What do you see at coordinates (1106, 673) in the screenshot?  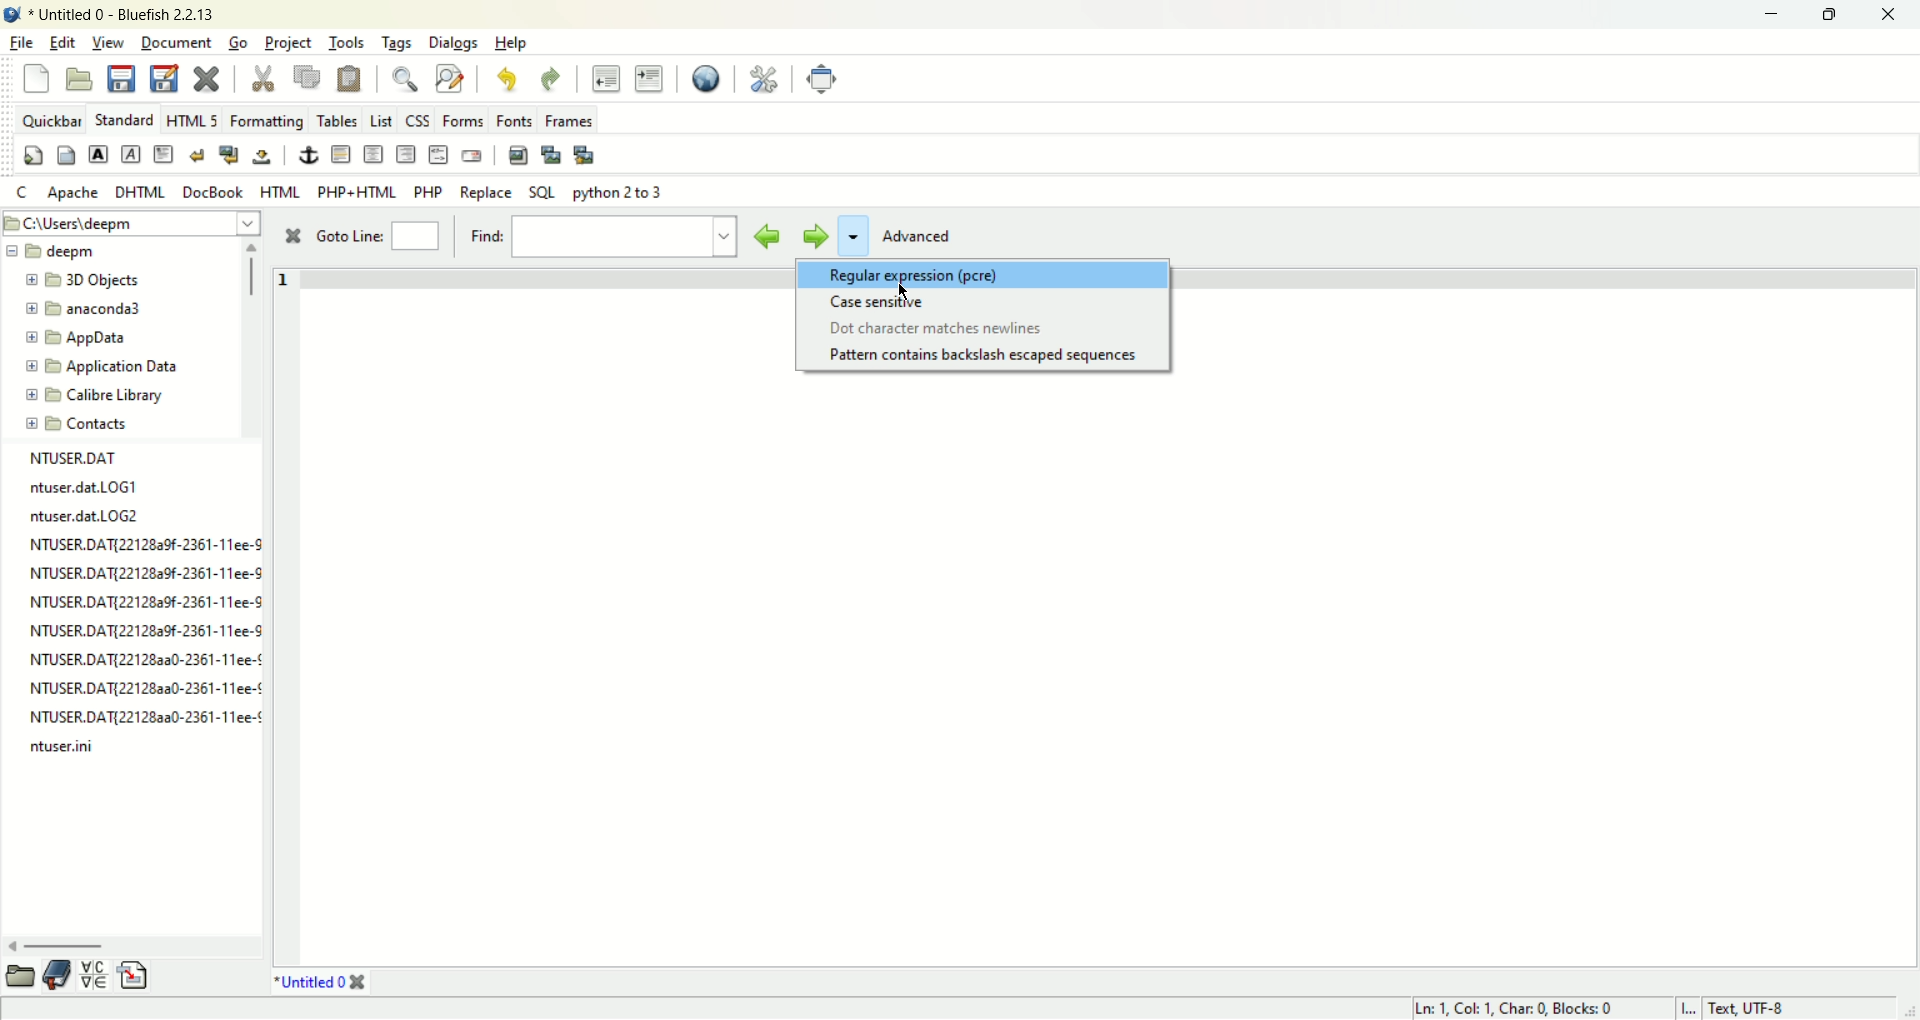 I see `workspace` at bounding box center [1106, 673].